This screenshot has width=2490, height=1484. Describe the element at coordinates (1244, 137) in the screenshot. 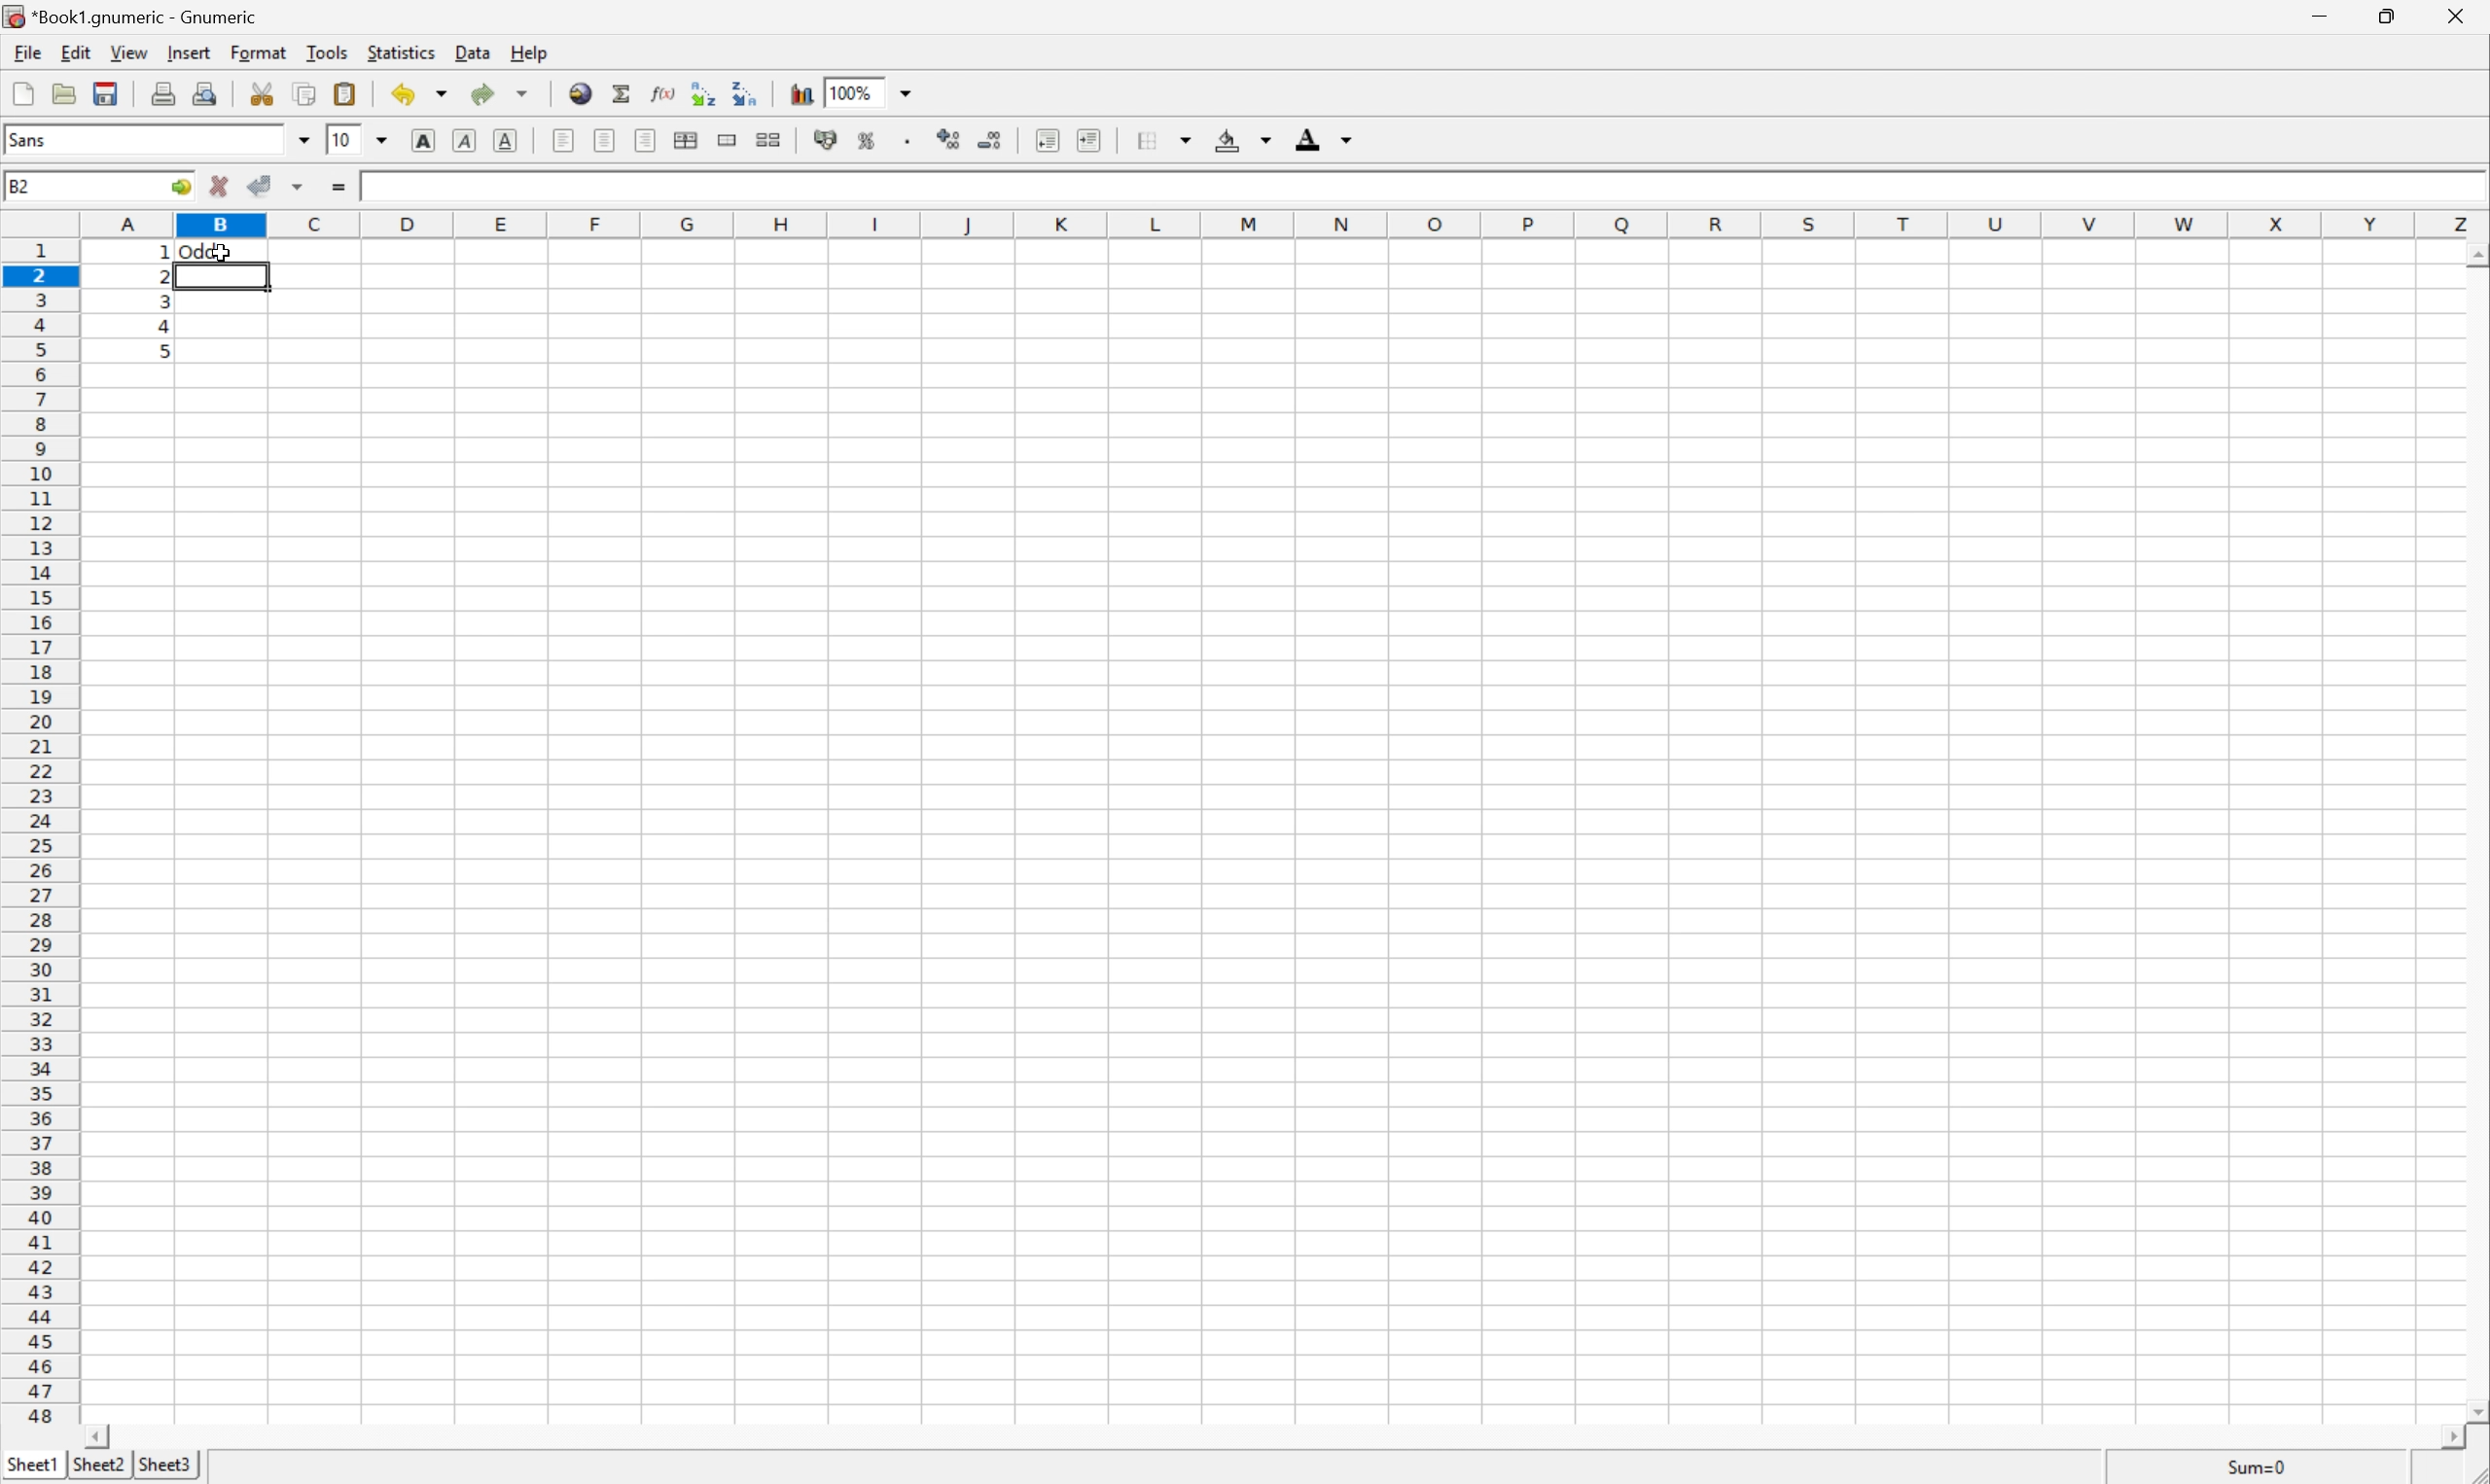

I see `Background` at that location.